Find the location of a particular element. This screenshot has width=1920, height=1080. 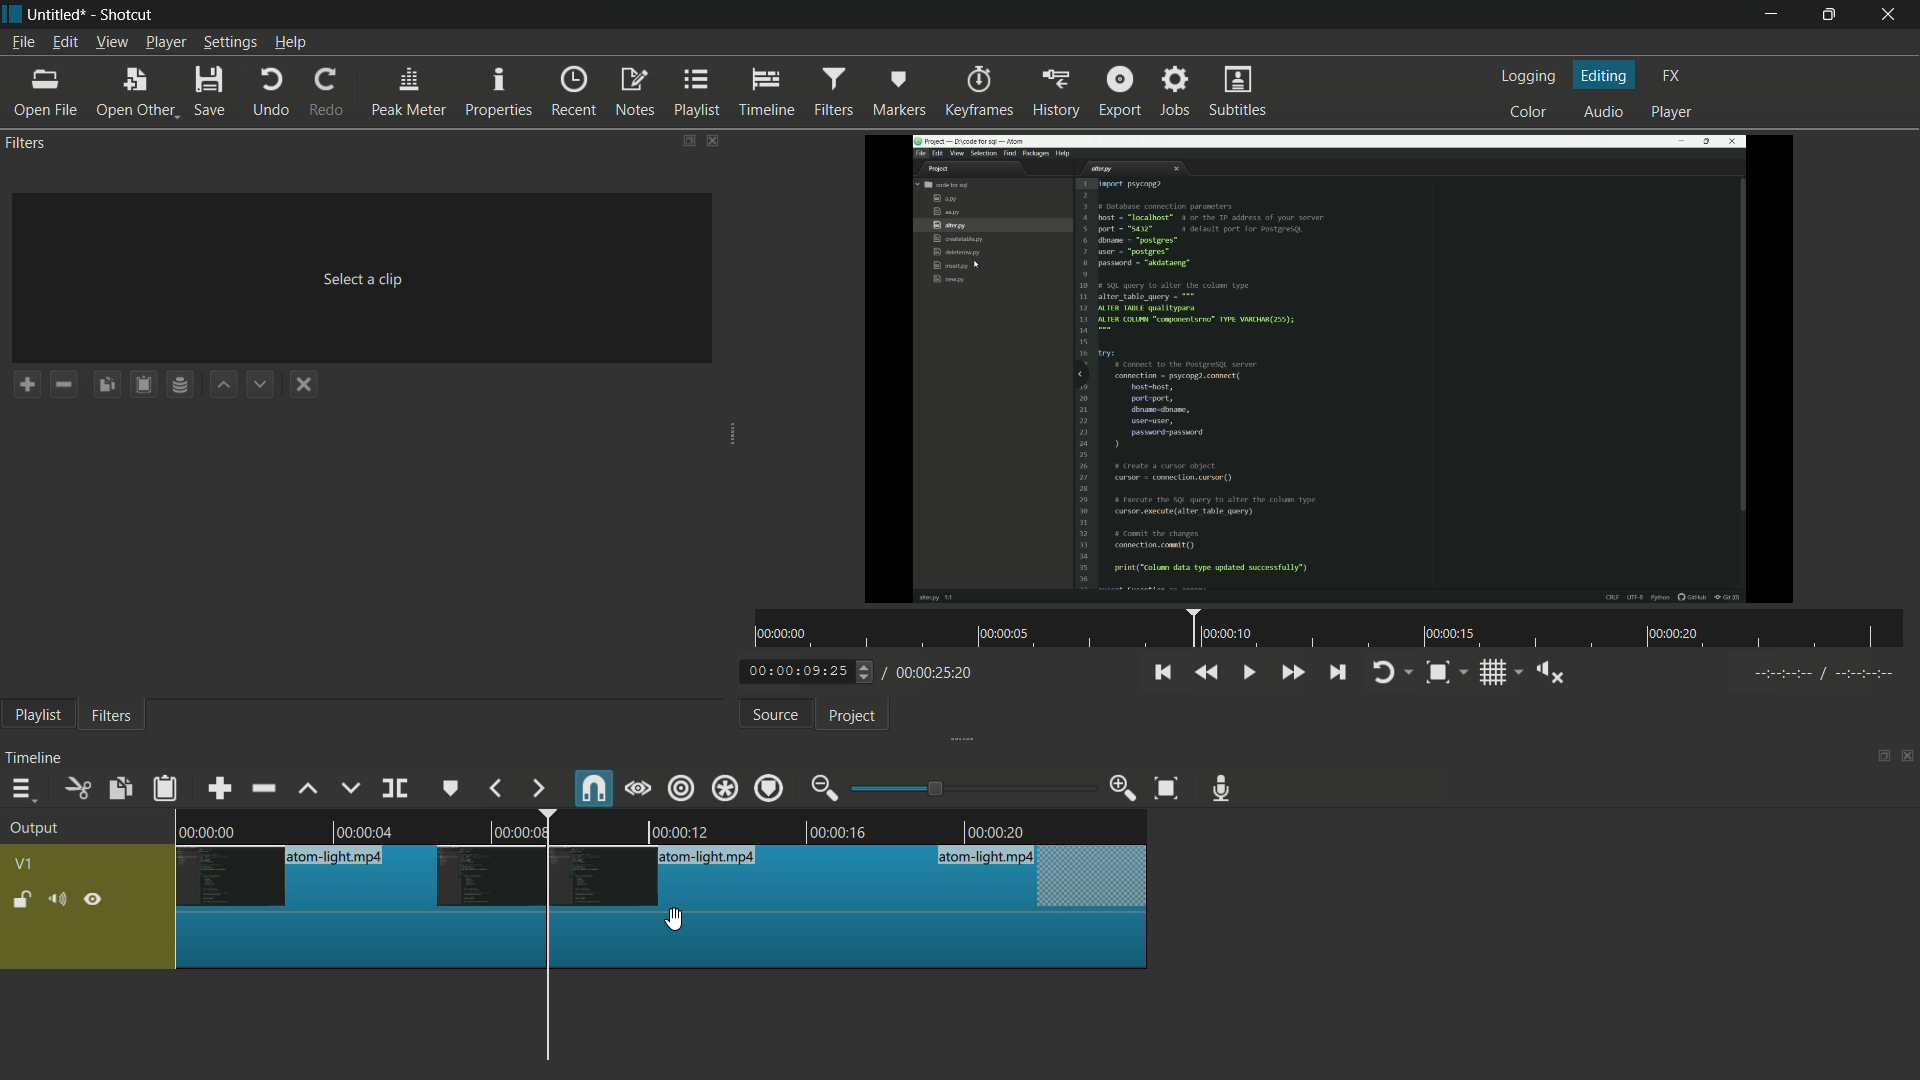

keyframes is located at coordinates (976, 92).